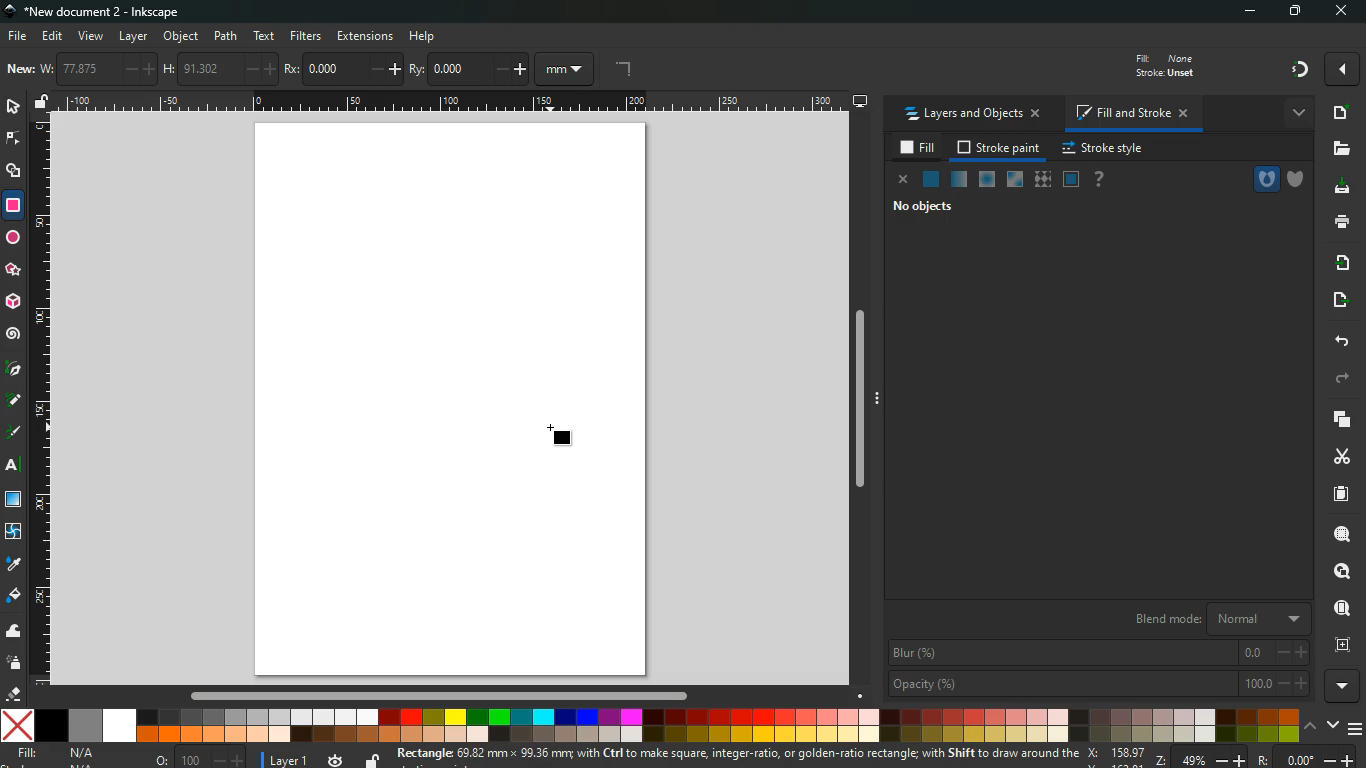  What do you see at coordinates (13, 402) in the screenshot?
I see `highlight` at bounding box center [13, 402].